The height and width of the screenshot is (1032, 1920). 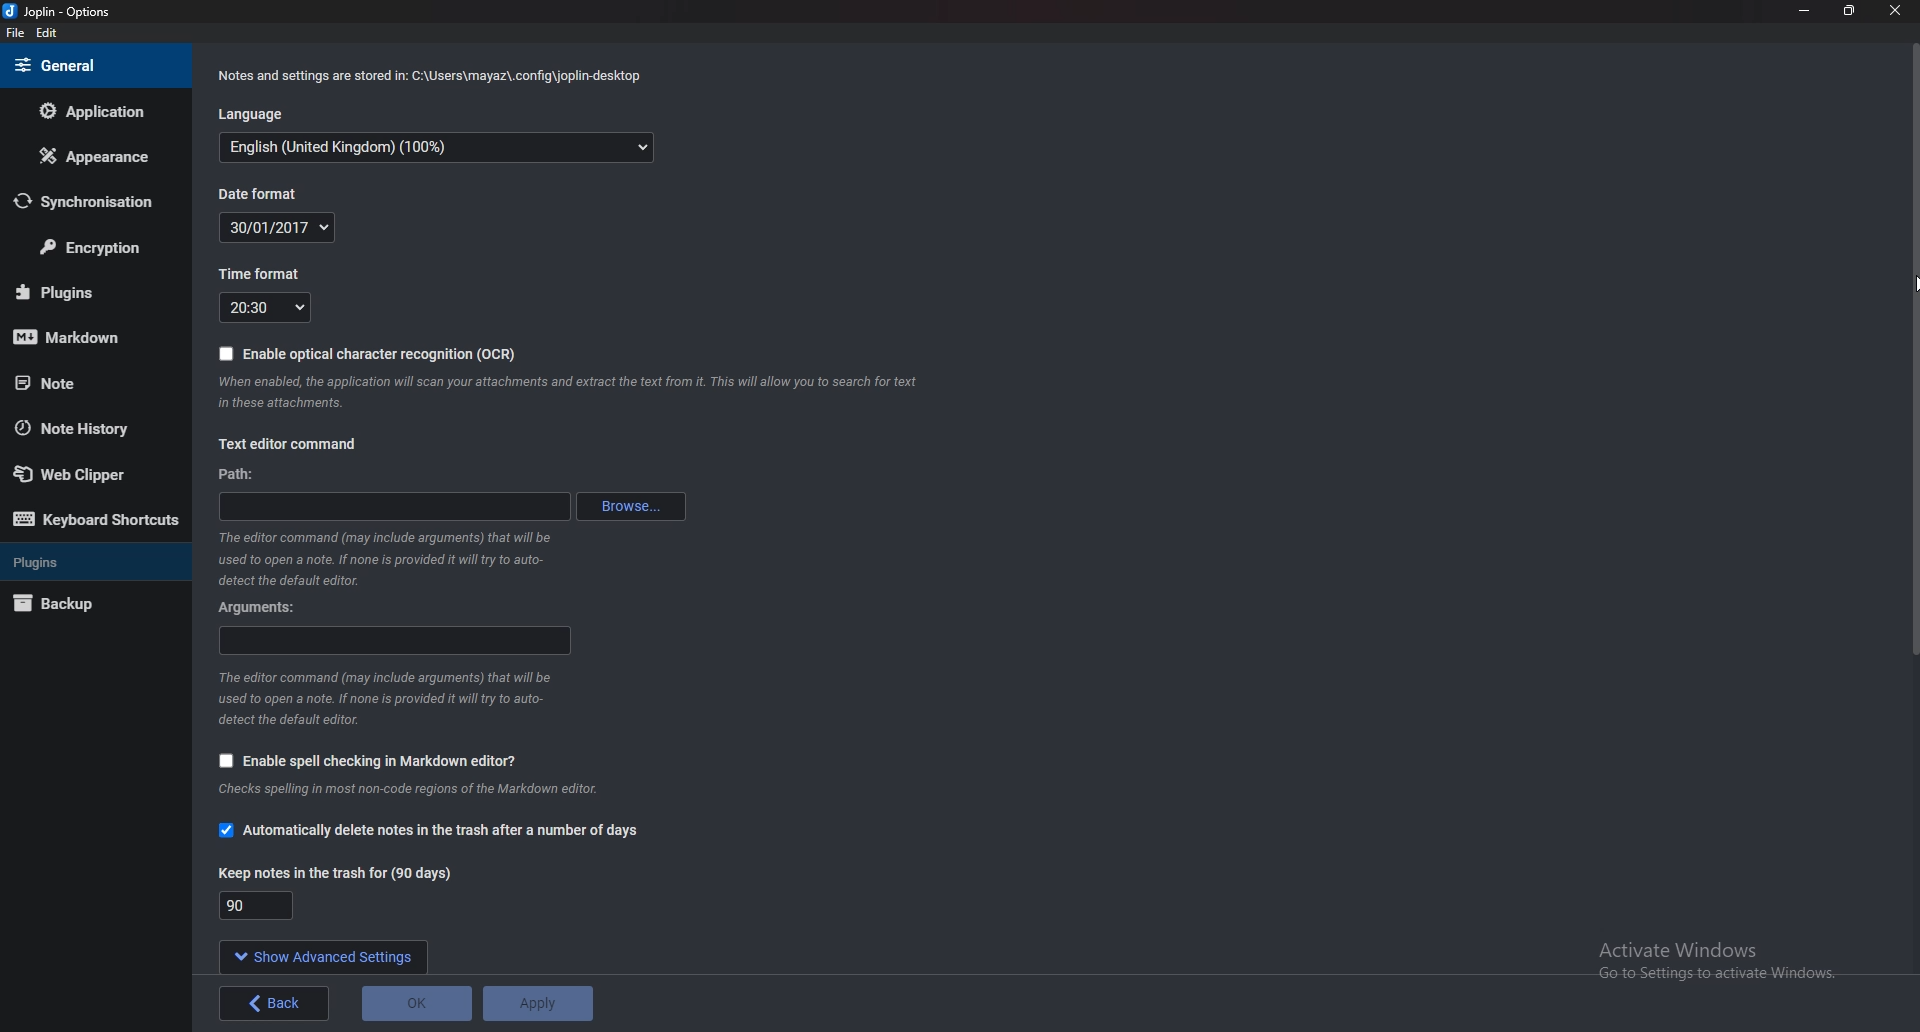 What do you see at coordinates (92, 249) in the screenshot?
I see `Encryption` at bounding box center [92, 249].